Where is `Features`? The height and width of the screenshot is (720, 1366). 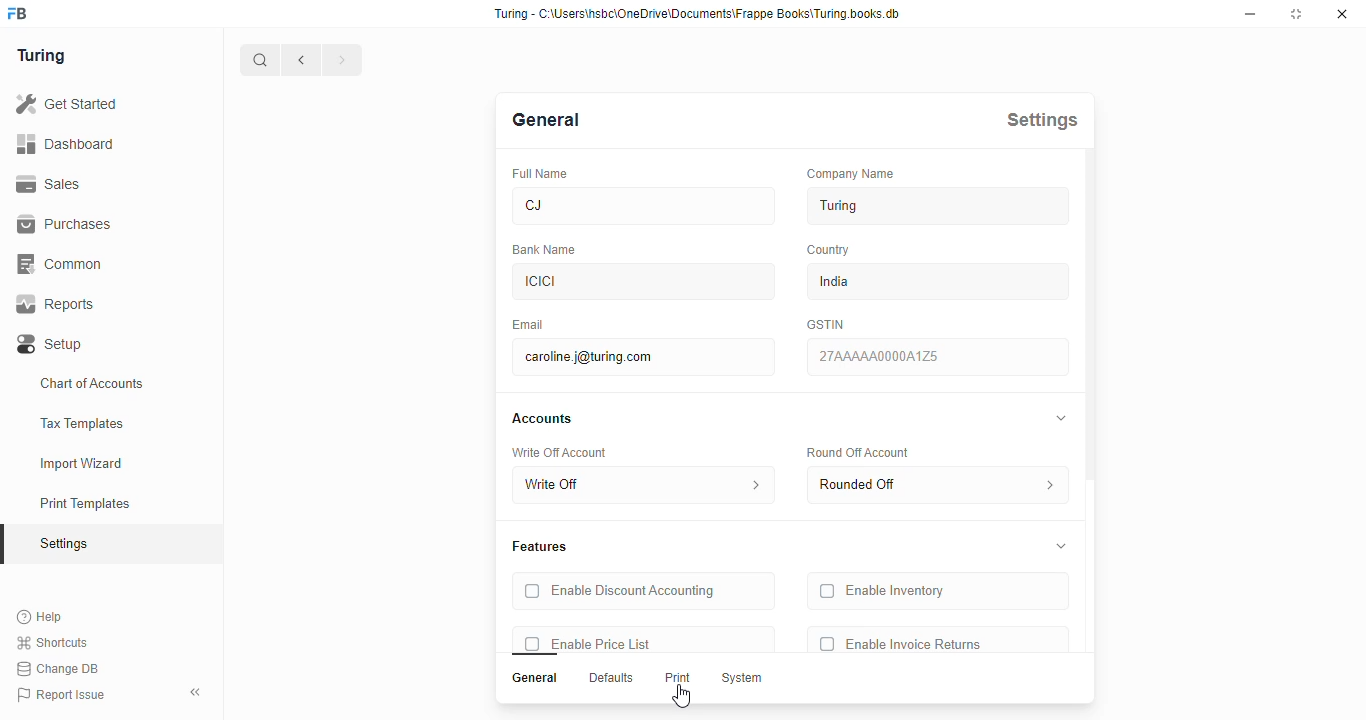 Features is located at coordinates (541, 547).